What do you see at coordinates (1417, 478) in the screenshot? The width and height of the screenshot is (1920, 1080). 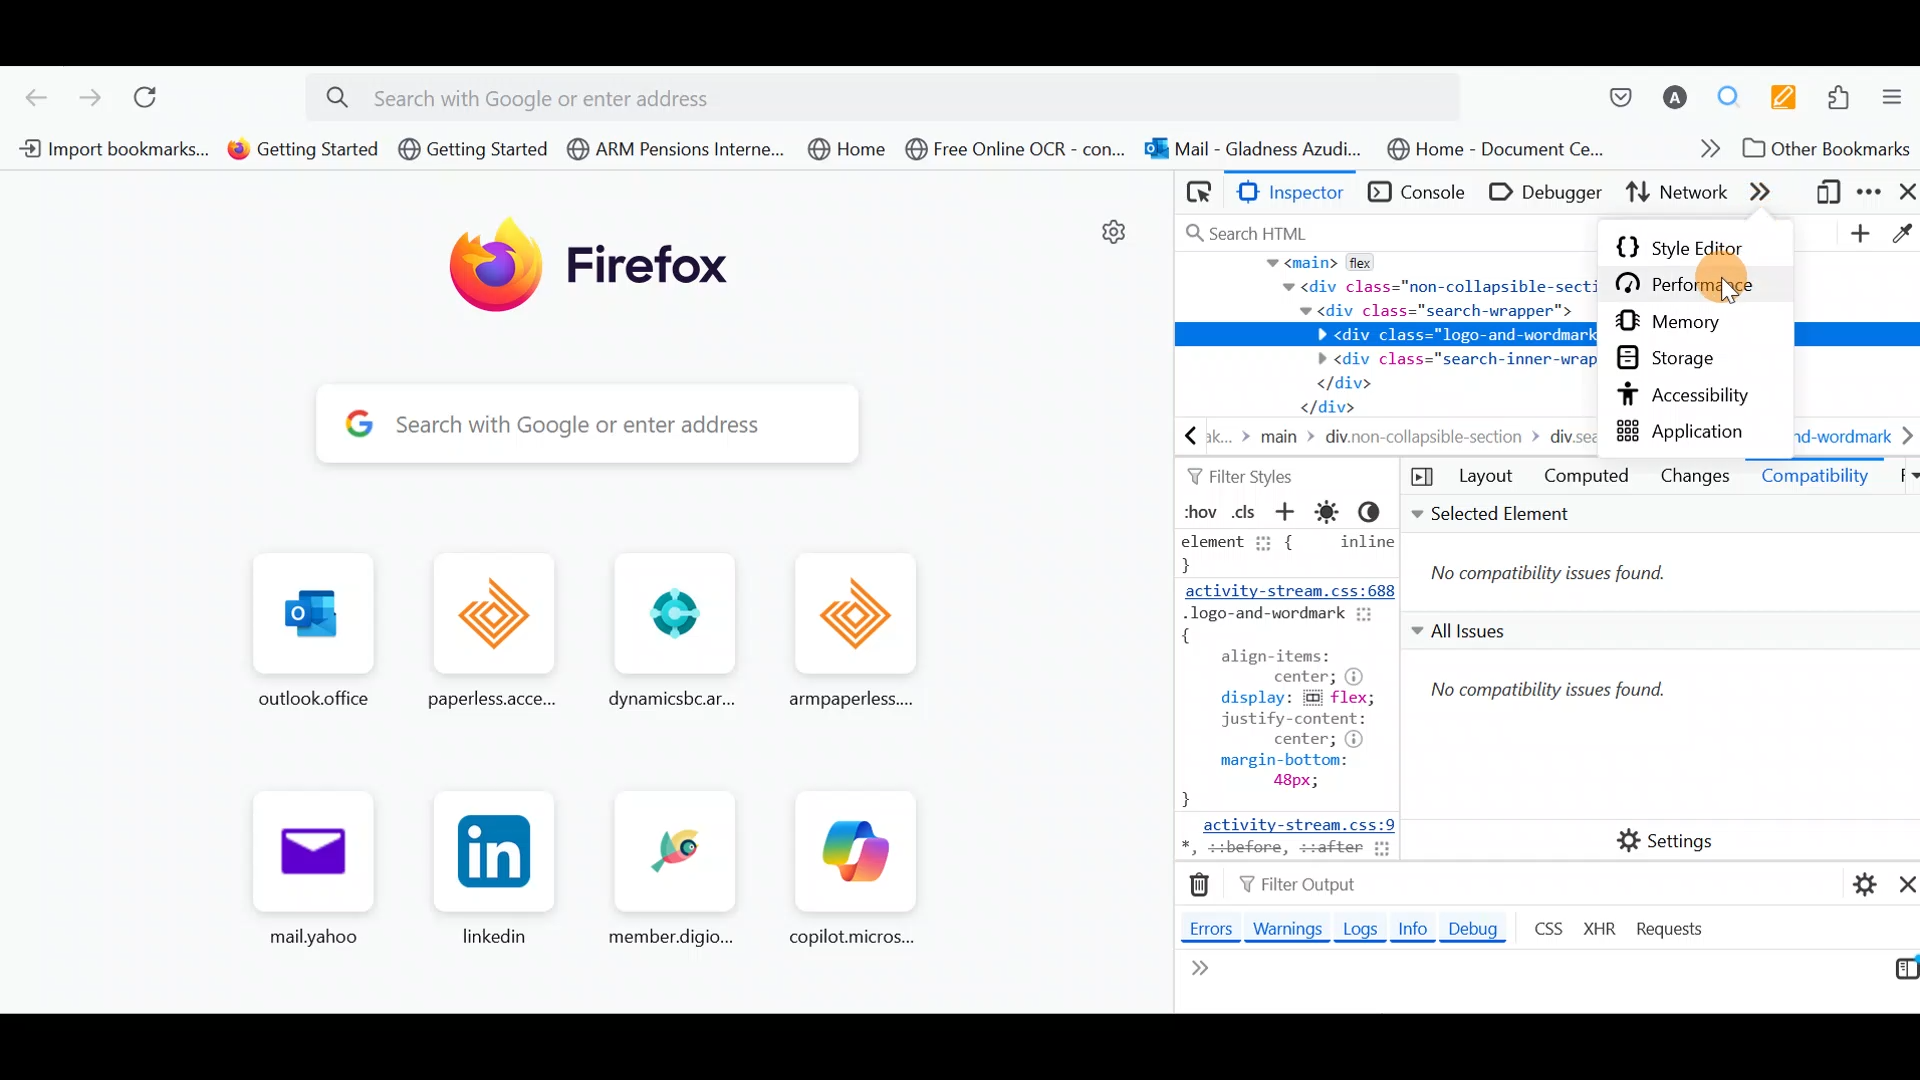 I see `Toggle off the 3 pane inspector` at bounding box center [1417, 478].